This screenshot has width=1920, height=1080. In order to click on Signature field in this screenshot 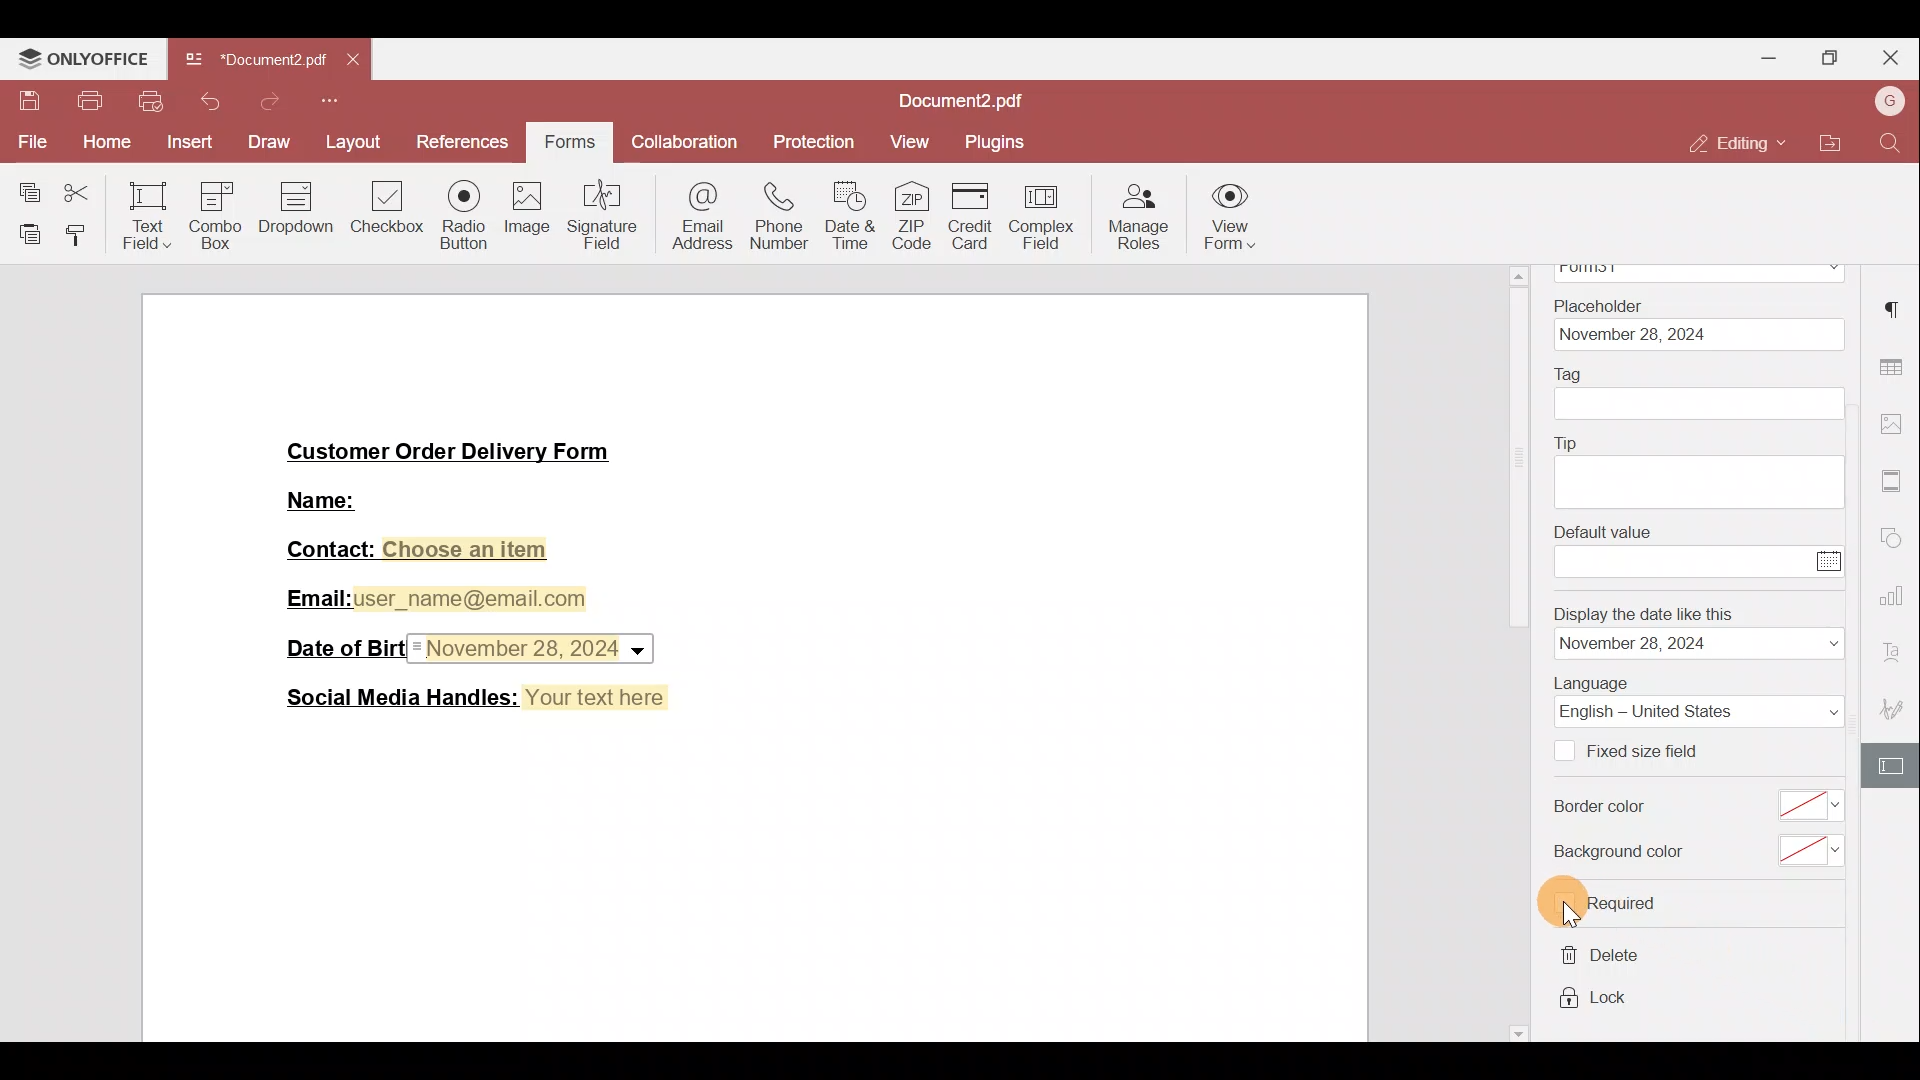, I will do `click(605, 212)`.